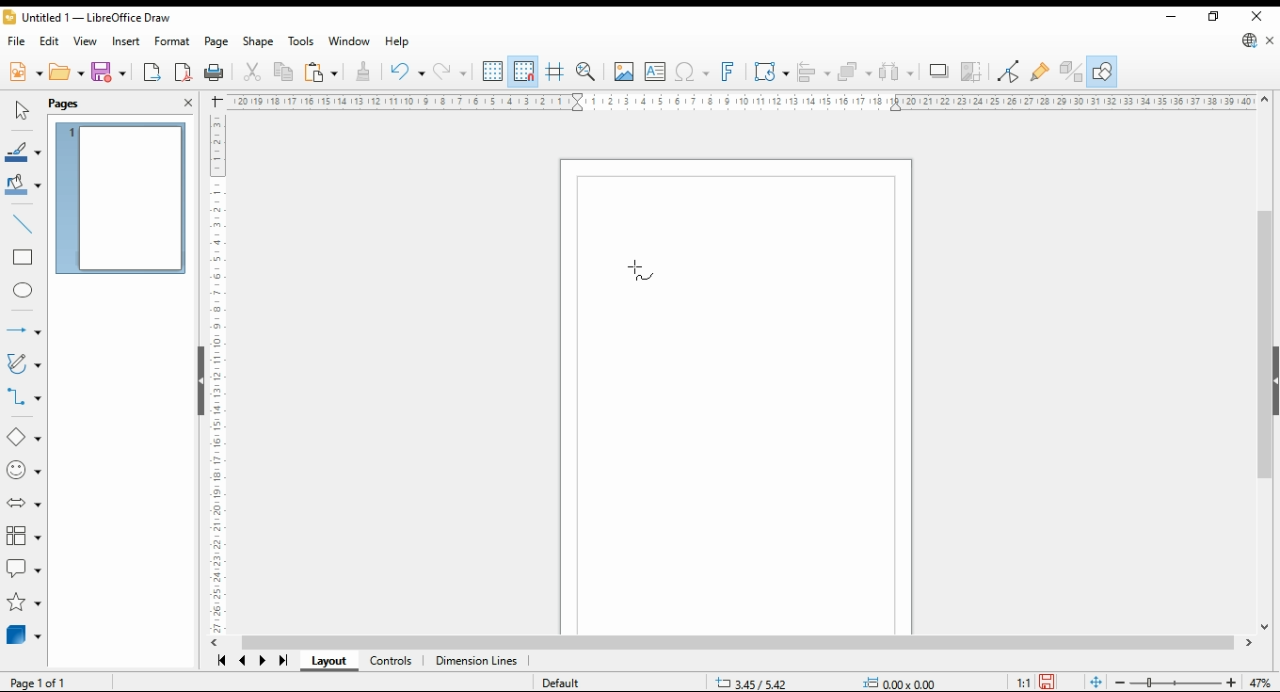 The width and height of the screenshot is (1280, 692). Describe the element at coordinates (1265, 361) in the screenshot. I see `scroll bar` at that location.